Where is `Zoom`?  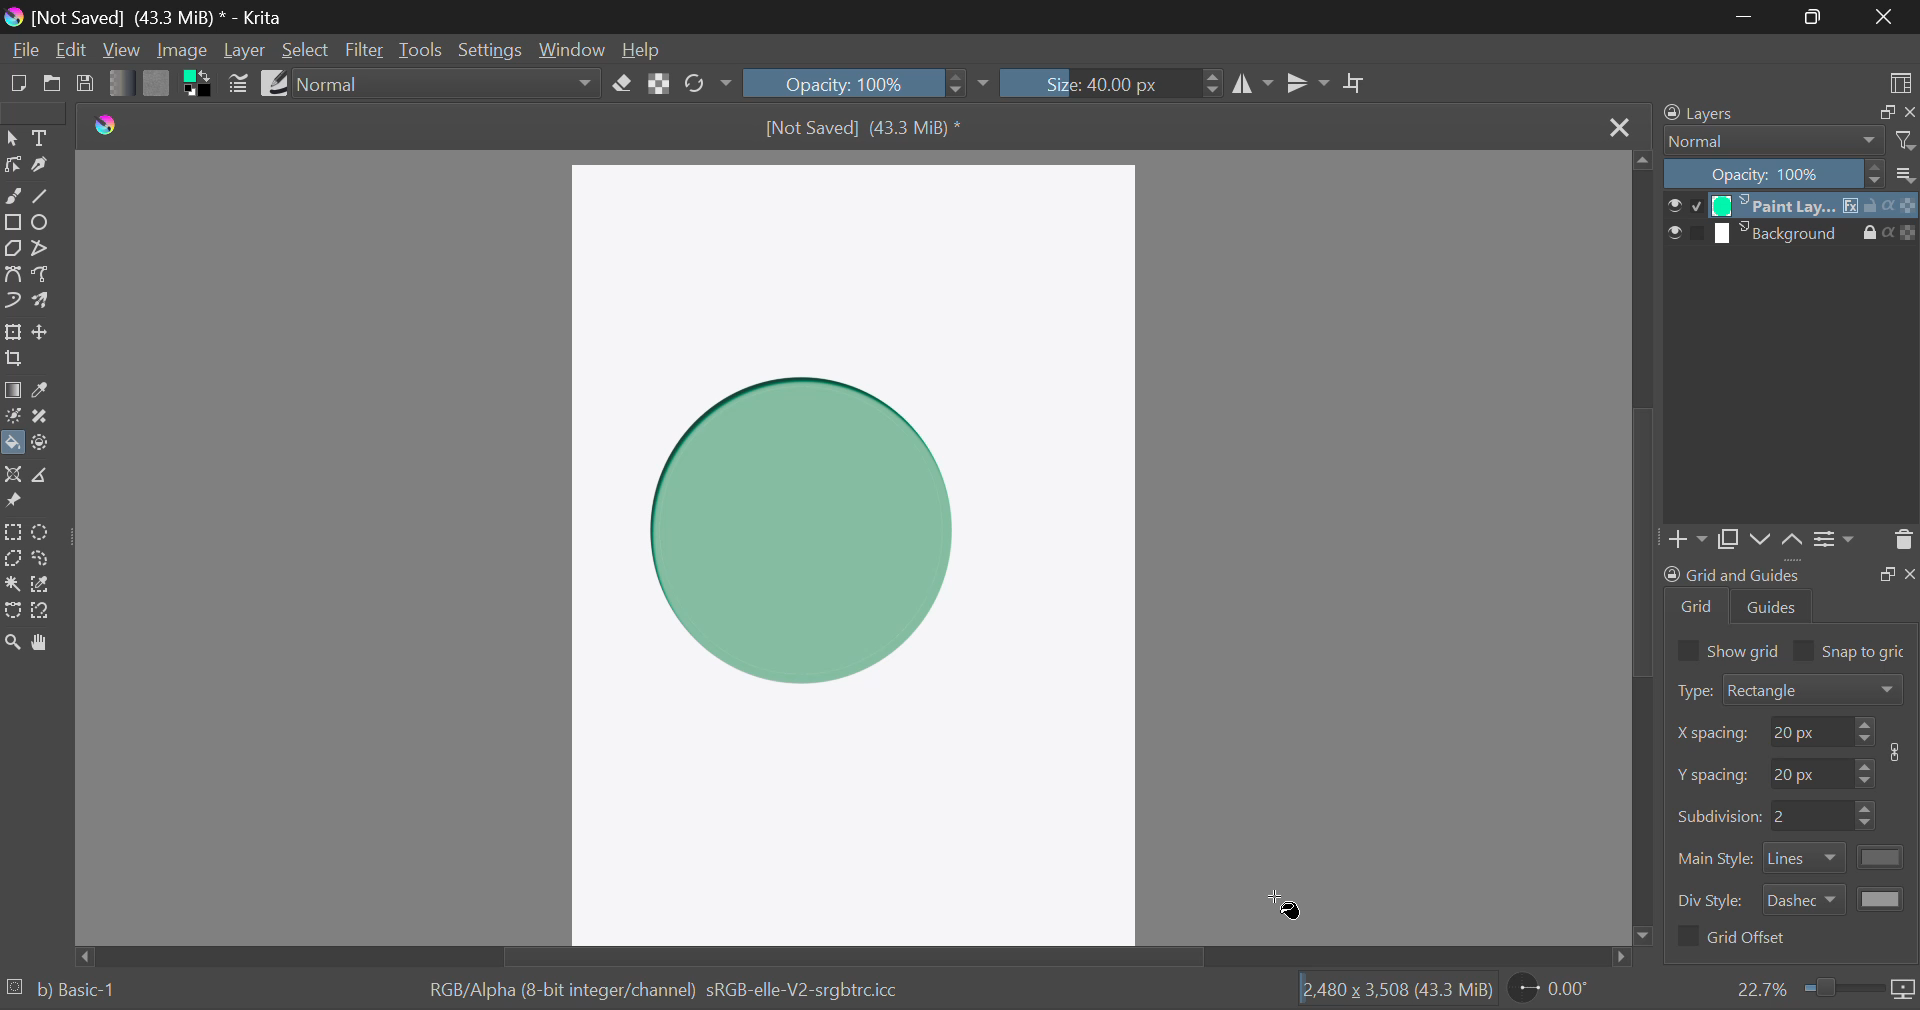 Zoom is located at coordinates (13, 641).